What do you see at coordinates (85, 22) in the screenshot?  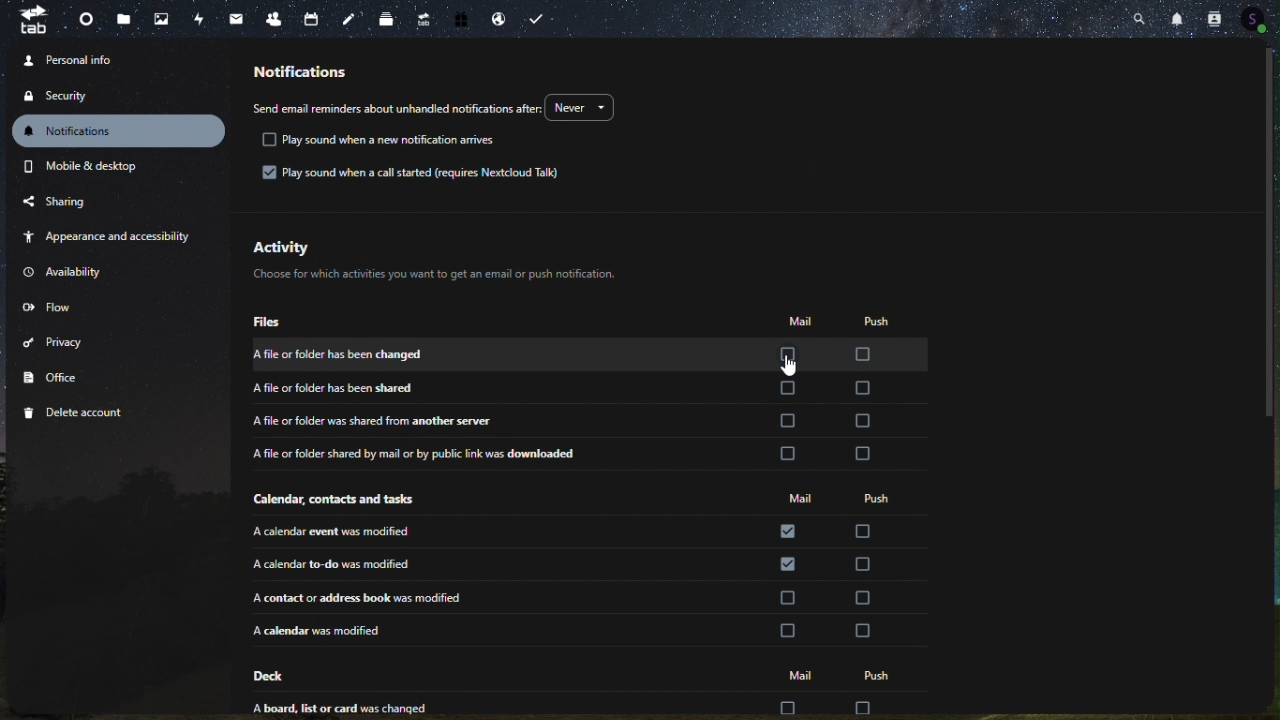 I see `dashboard` at bounding box center [85, 22].